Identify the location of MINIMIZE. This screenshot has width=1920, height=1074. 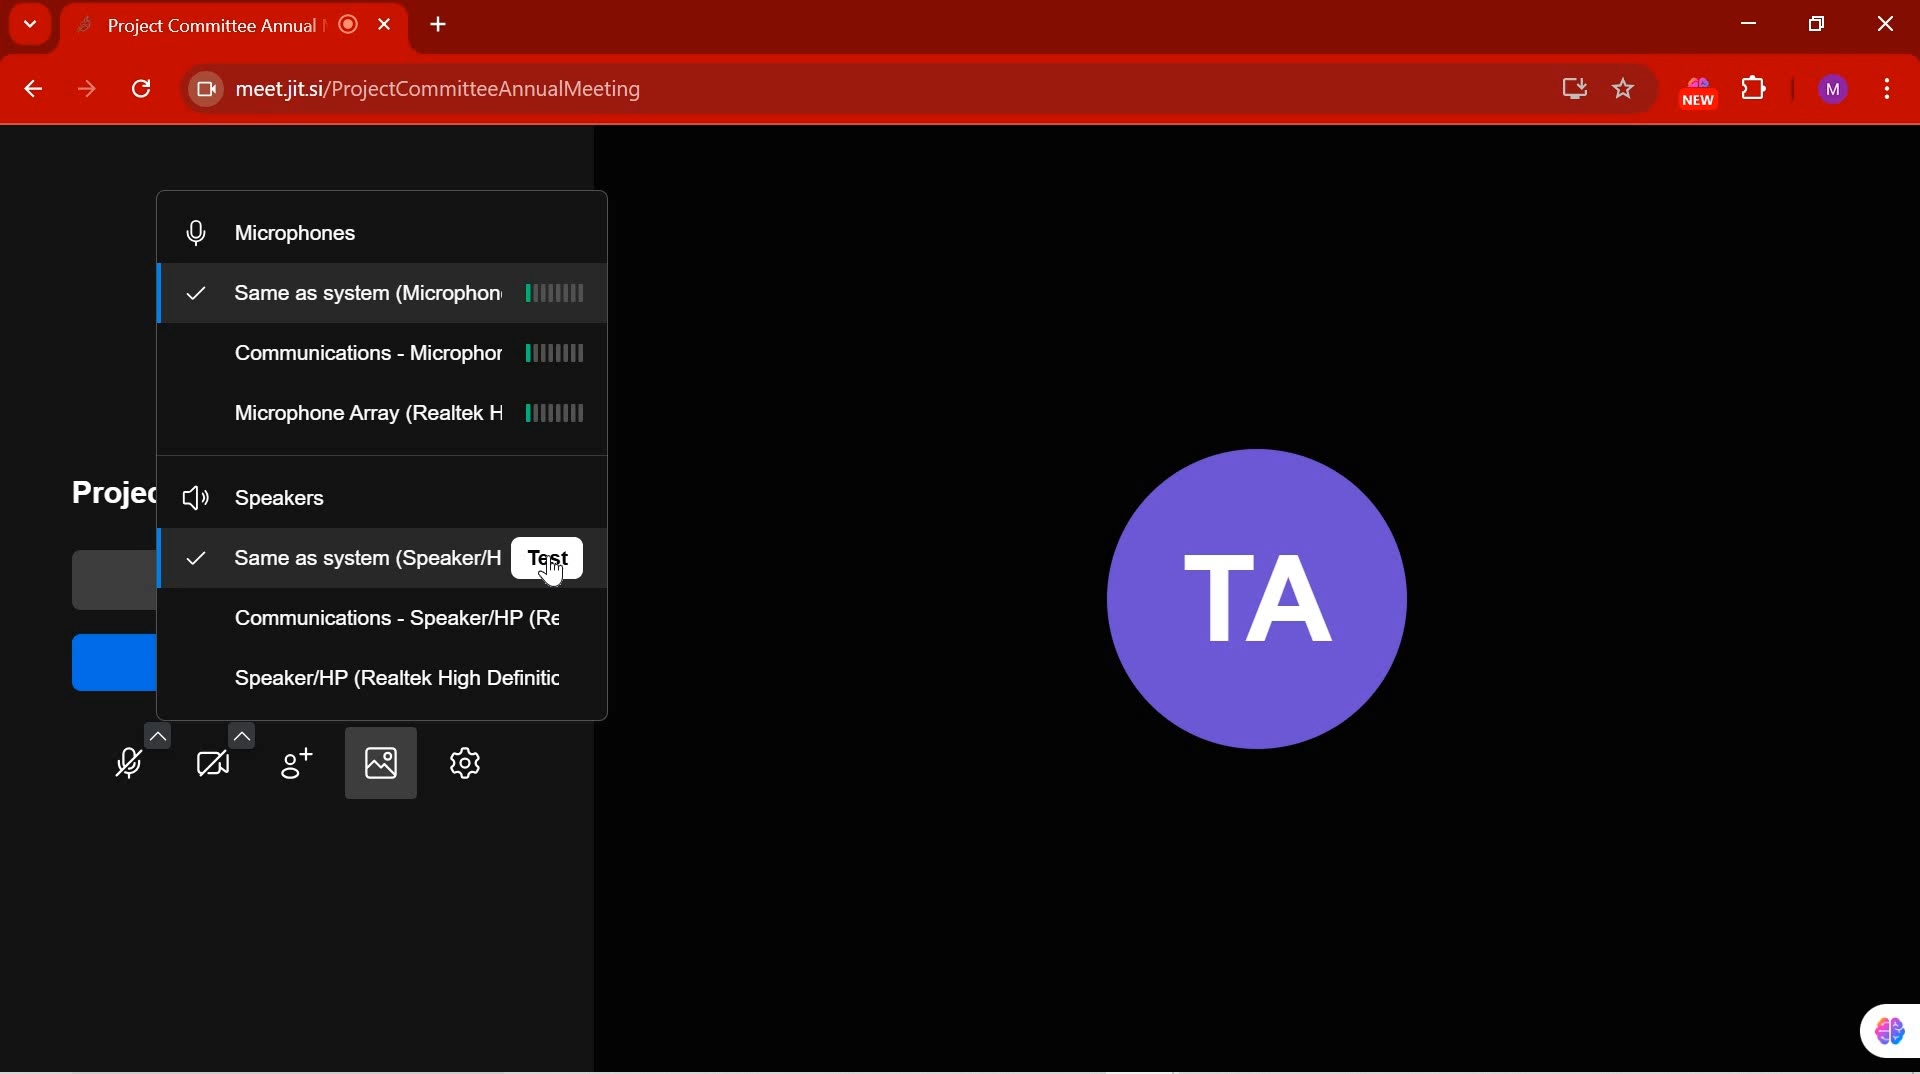
(1747, 24).